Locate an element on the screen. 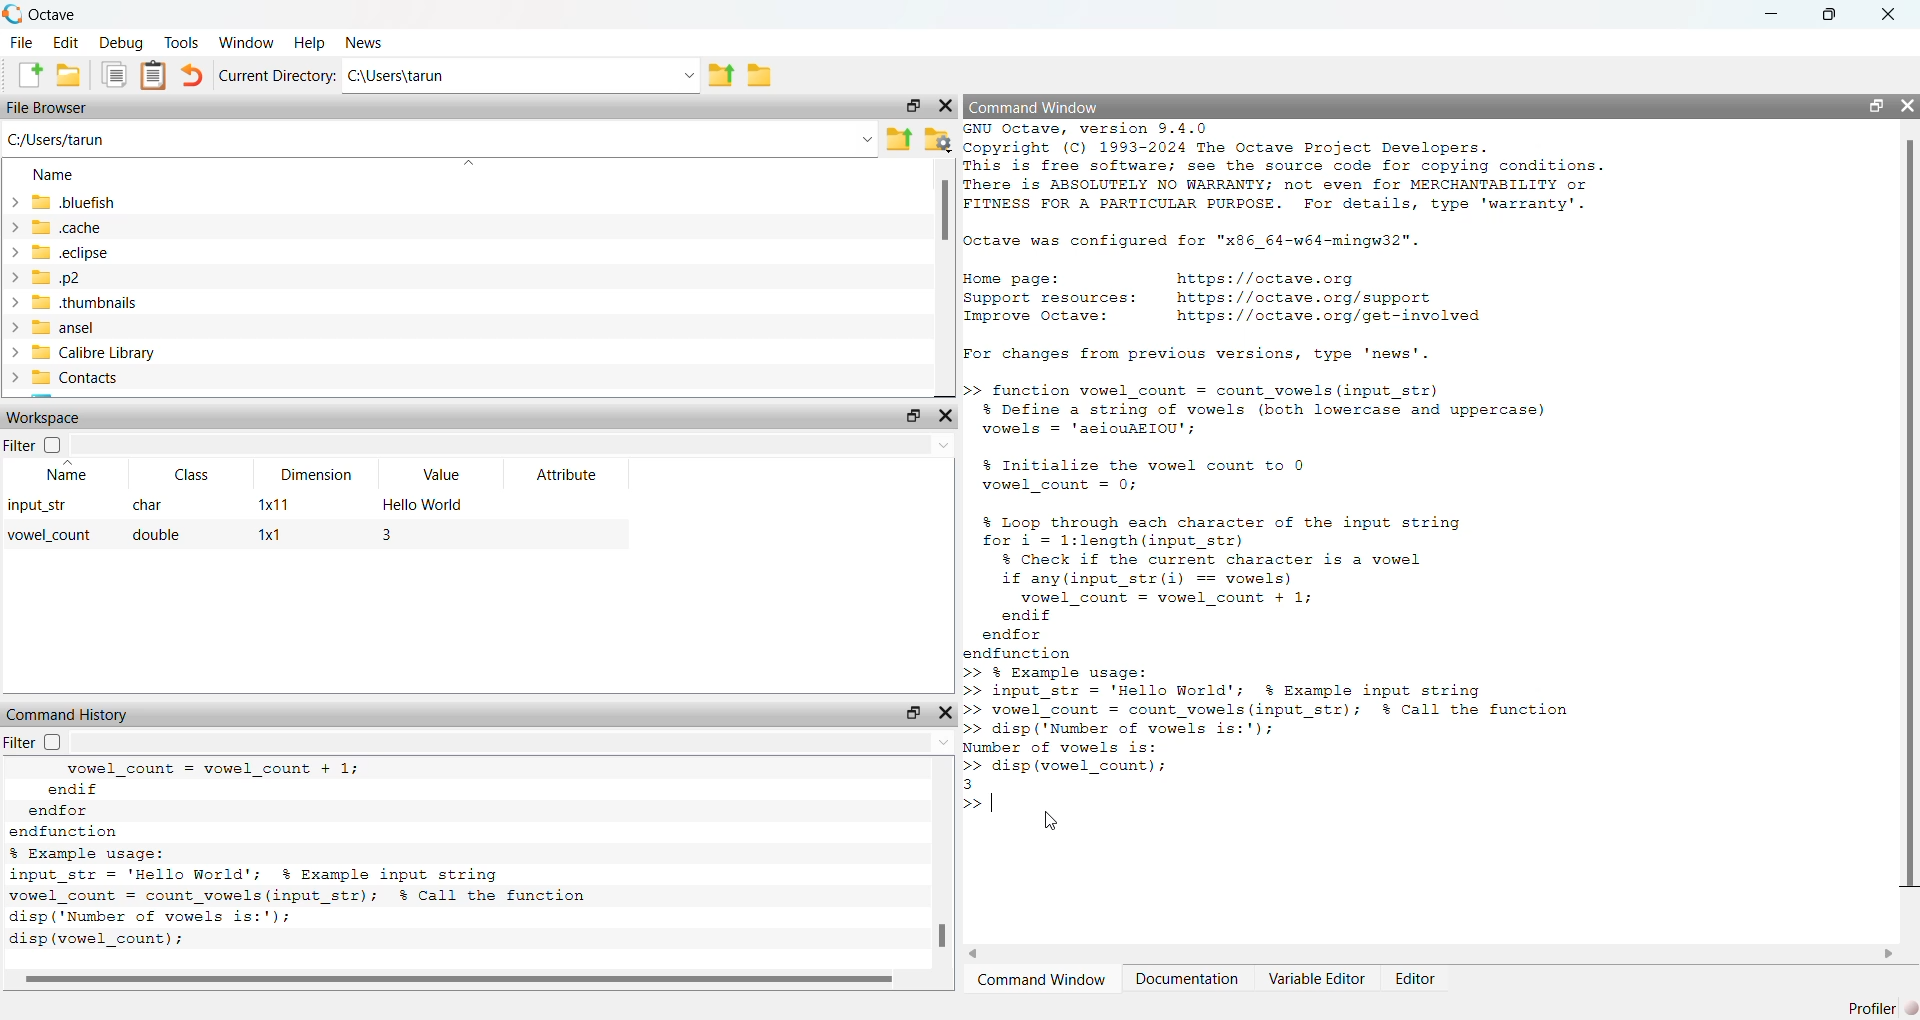  .cache is located at coordinates (68, 226).